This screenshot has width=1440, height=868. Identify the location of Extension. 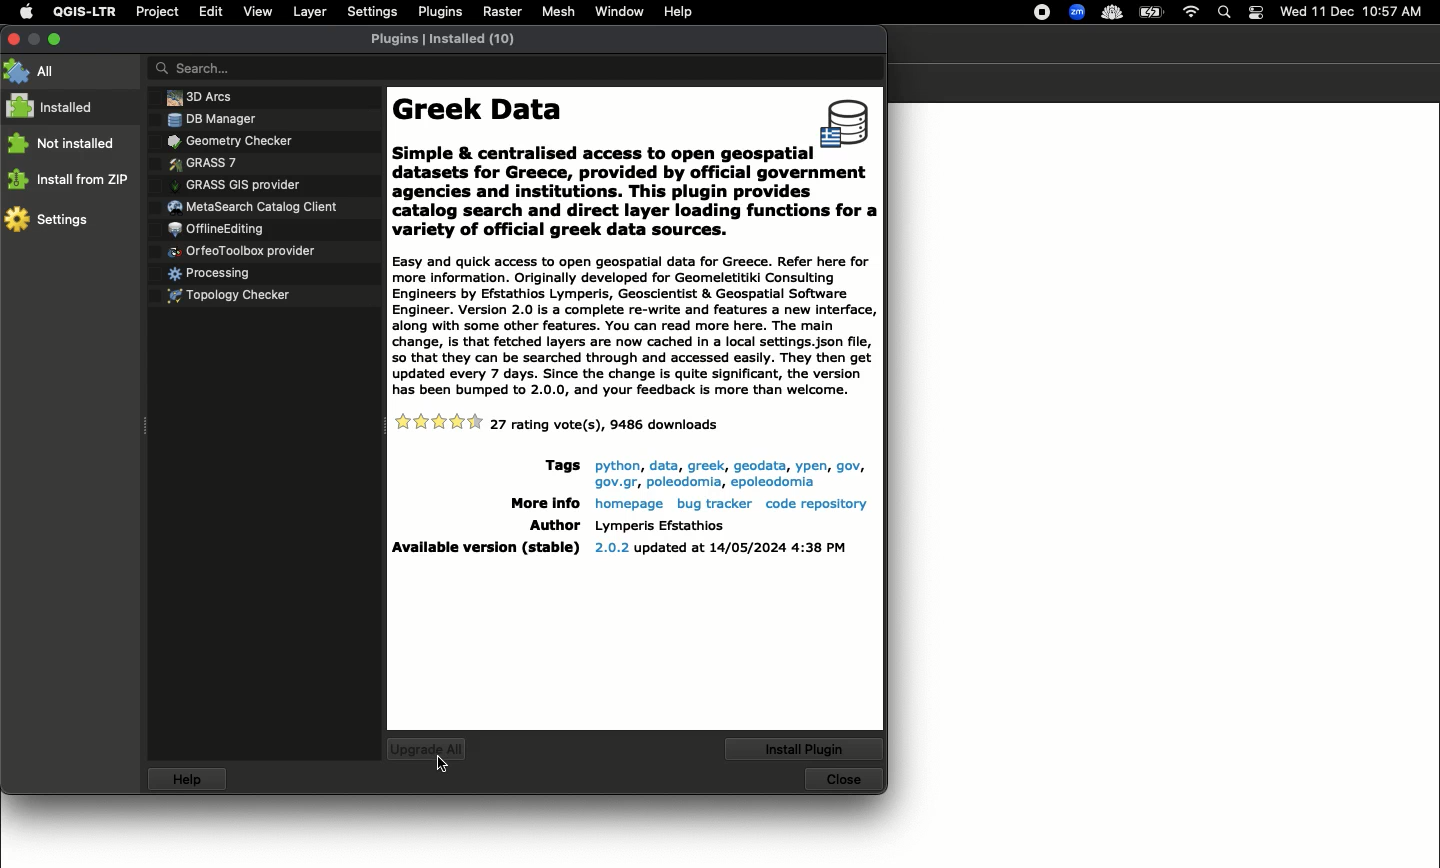
(1114, 14).